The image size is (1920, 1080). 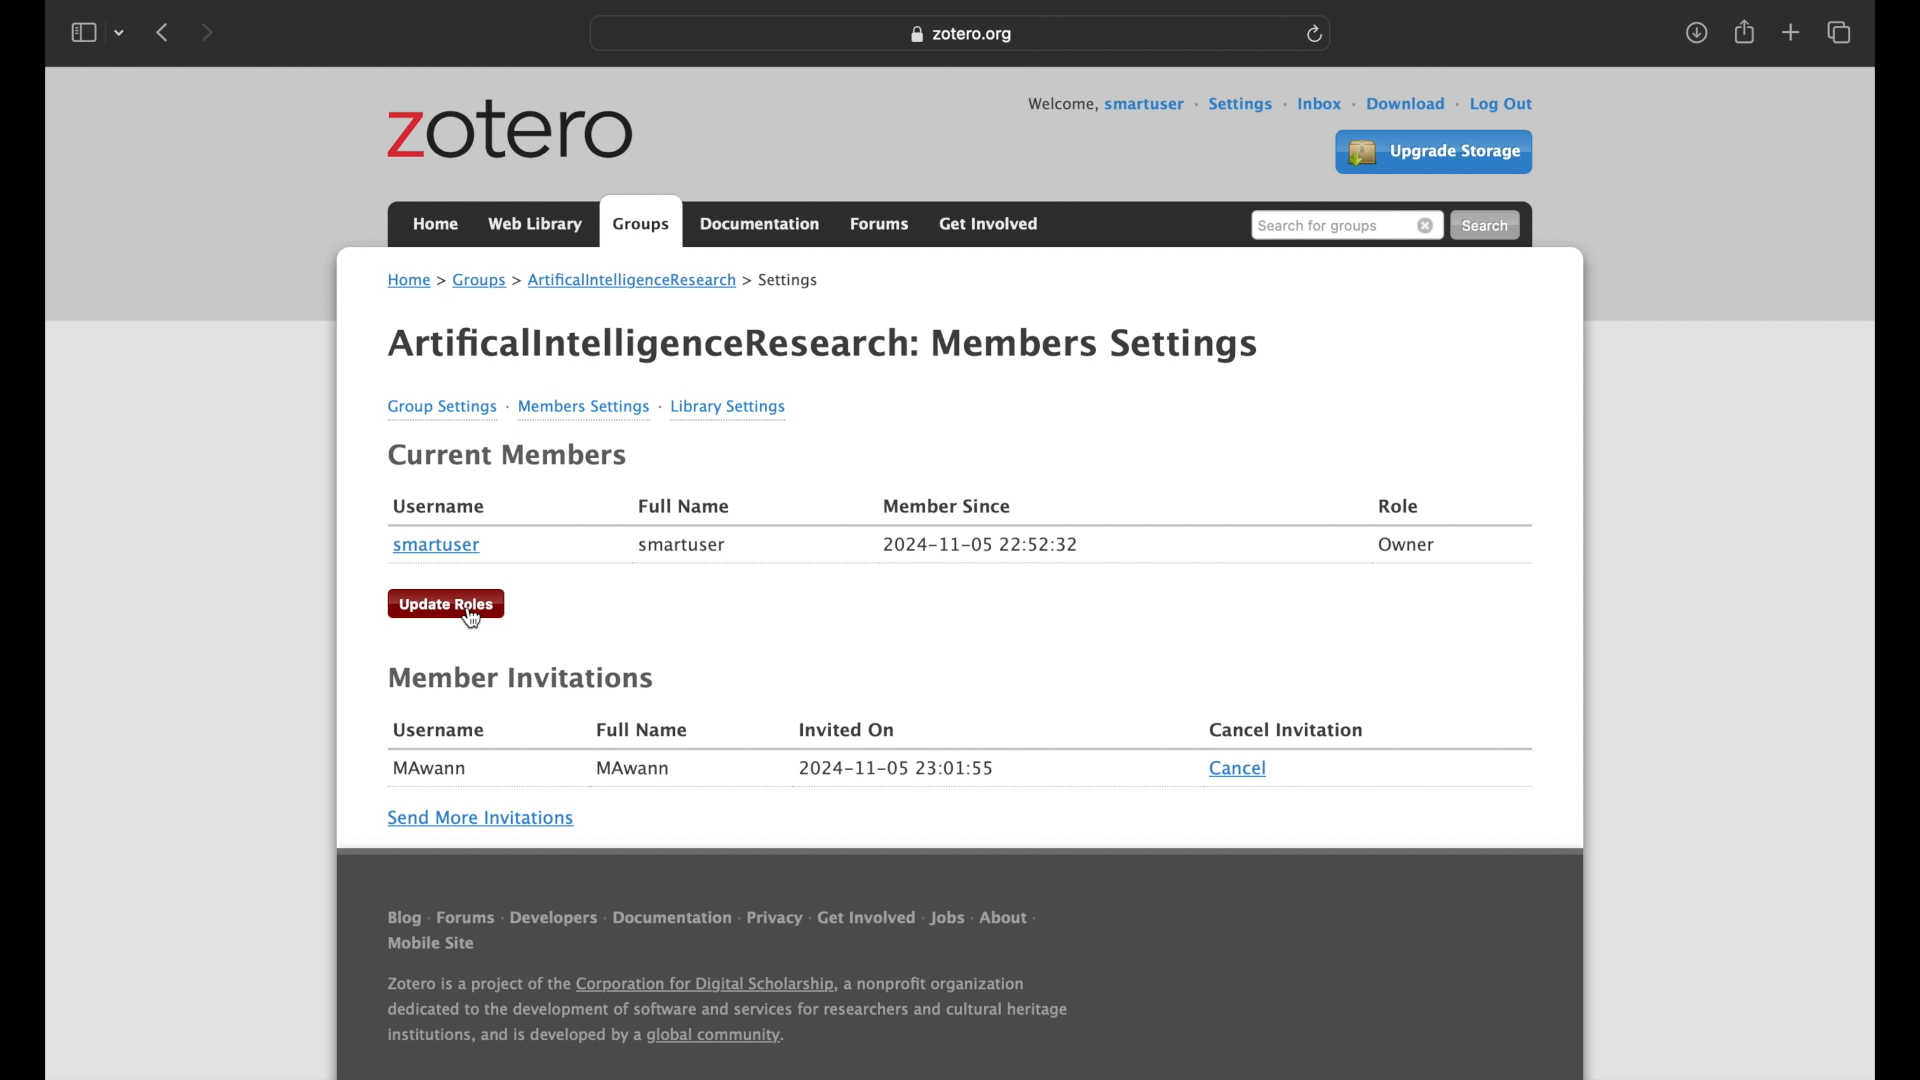 I want to click on full name, so click(x=642, y=730).